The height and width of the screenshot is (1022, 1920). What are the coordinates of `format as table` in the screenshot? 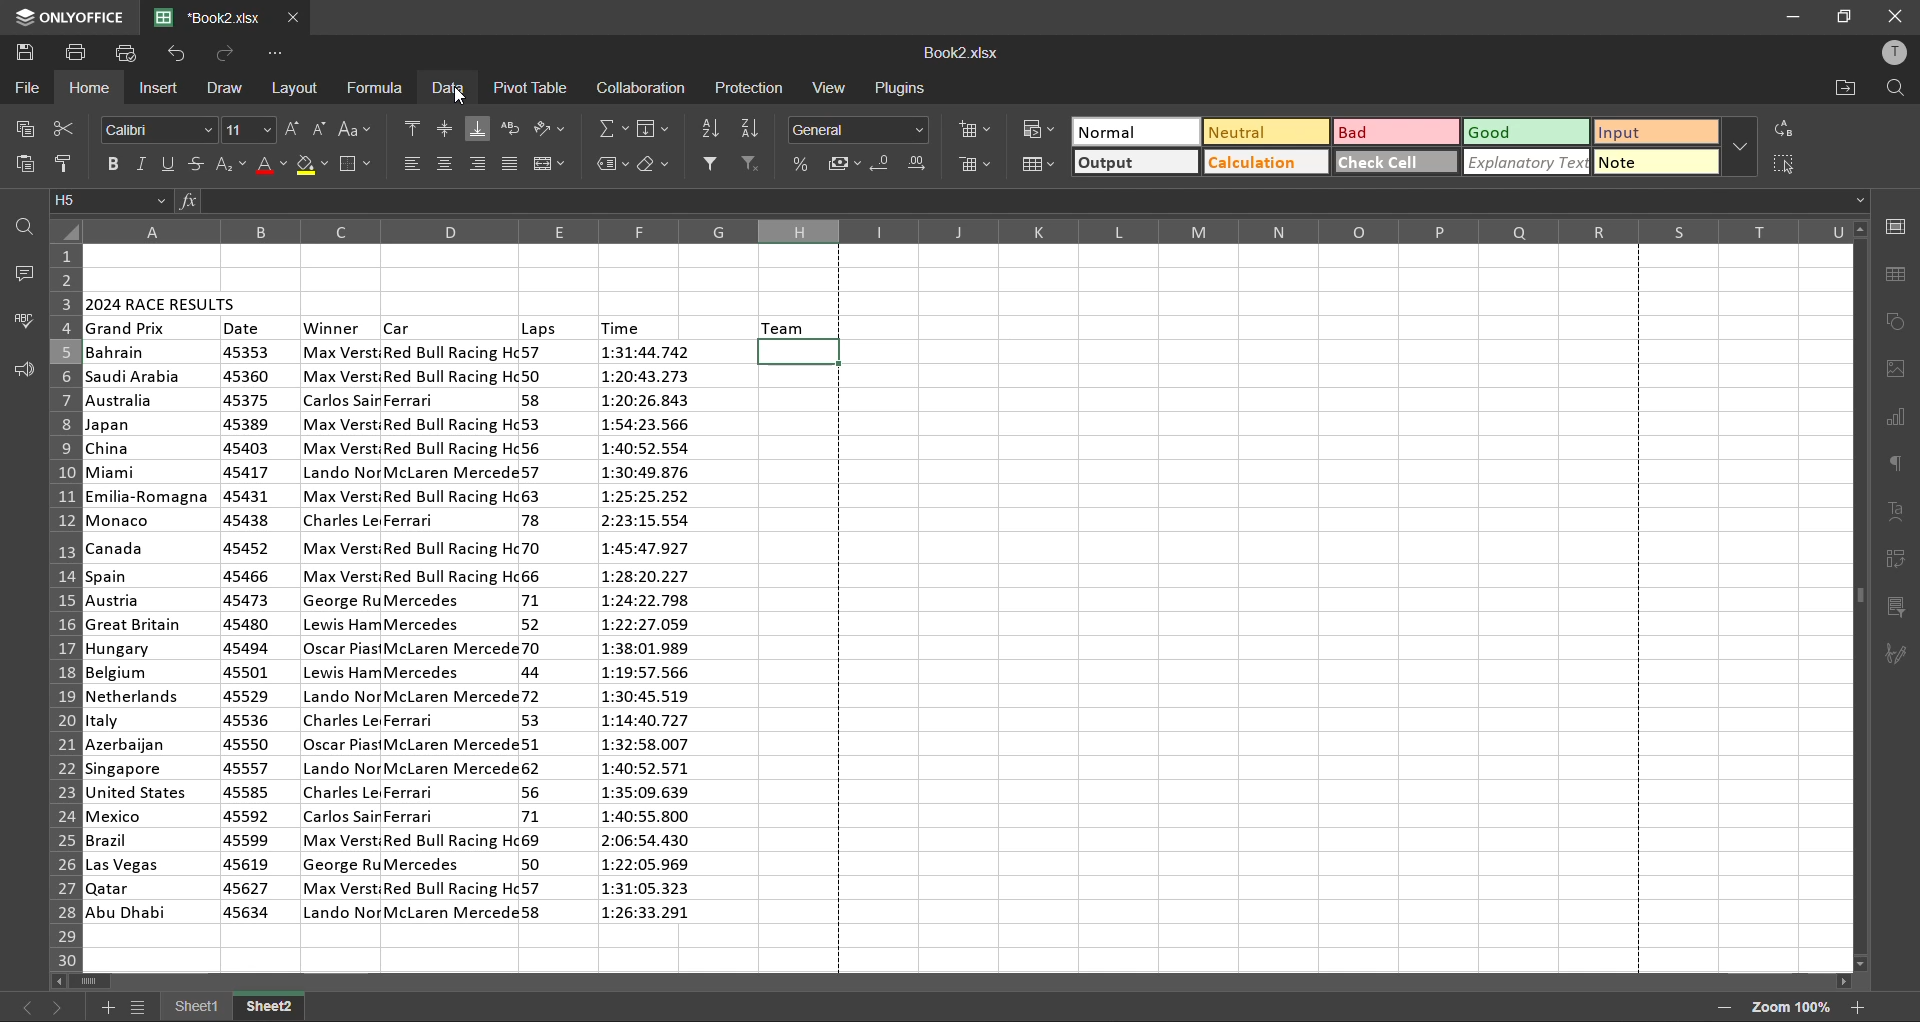 It's located at (1042, 166).